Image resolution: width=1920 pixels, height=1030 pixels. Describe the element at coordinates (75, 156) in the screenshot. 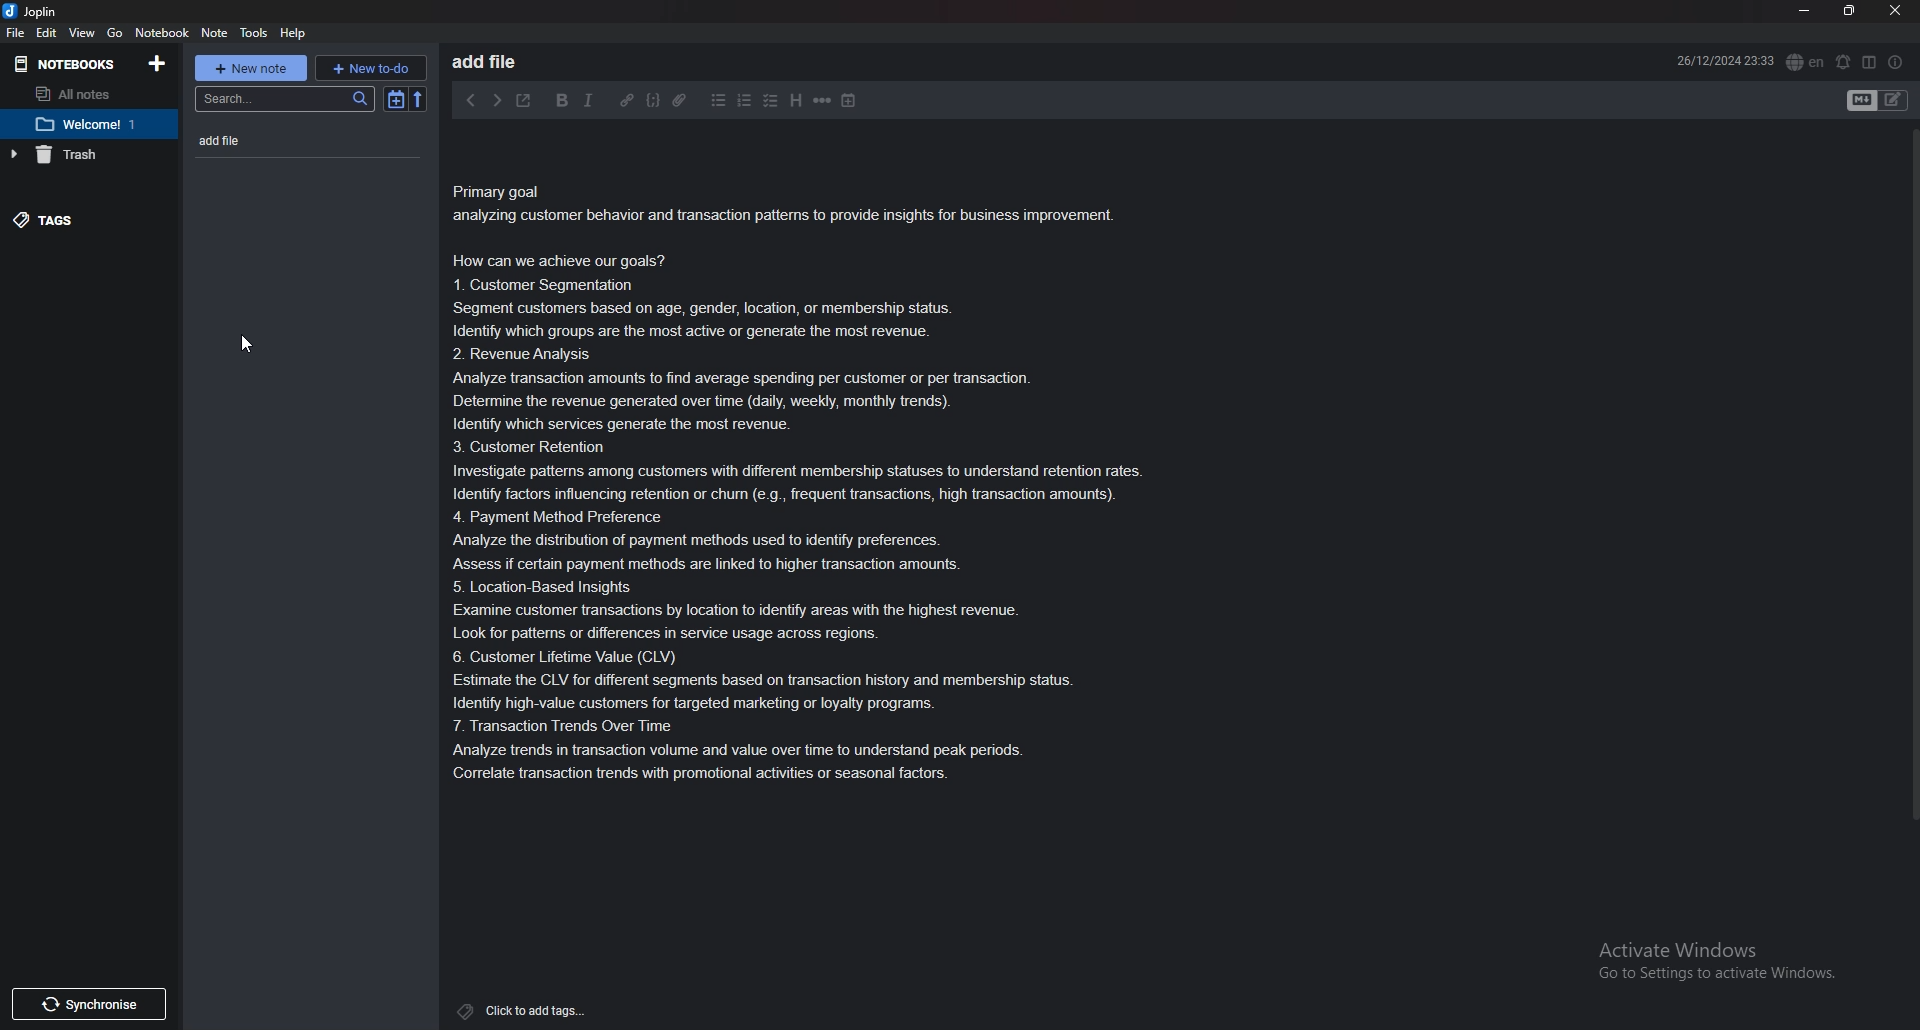

I see `trash` at that location.